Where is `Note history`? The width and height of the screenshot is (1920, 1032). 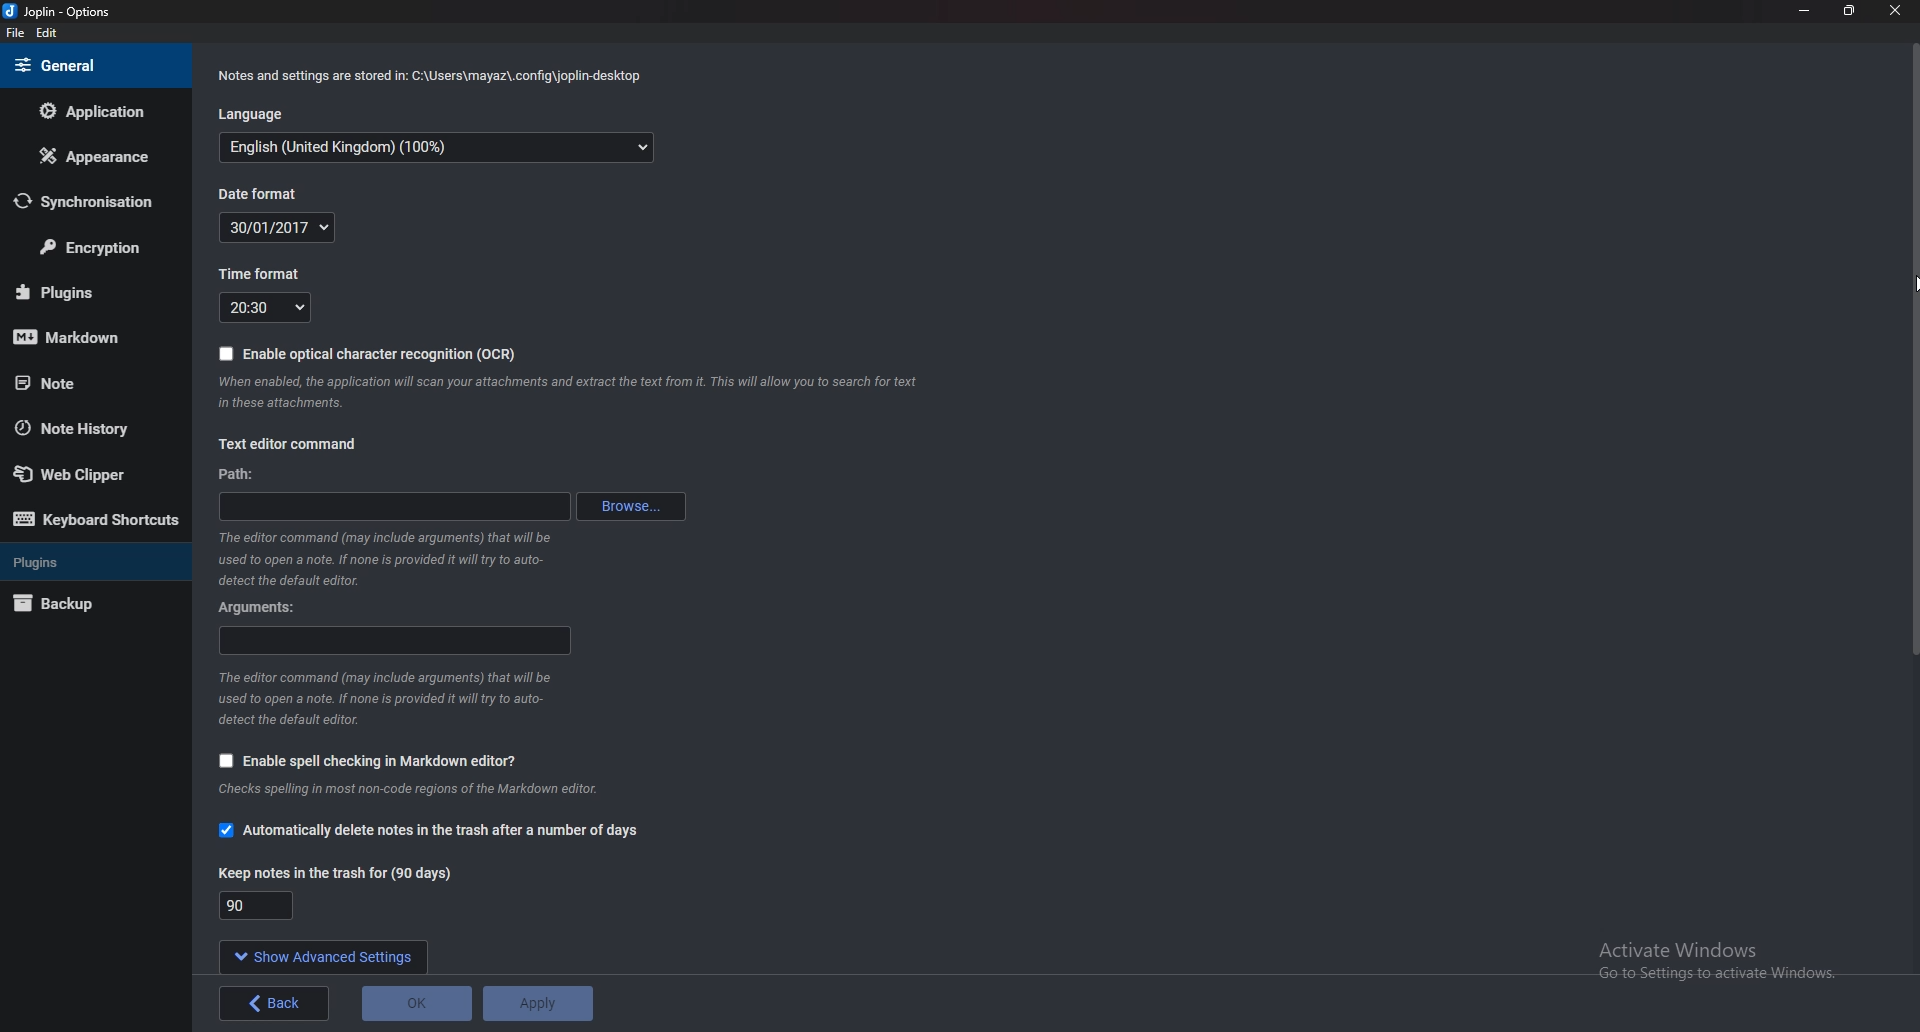 Note history is located at coordinates (82, 429).